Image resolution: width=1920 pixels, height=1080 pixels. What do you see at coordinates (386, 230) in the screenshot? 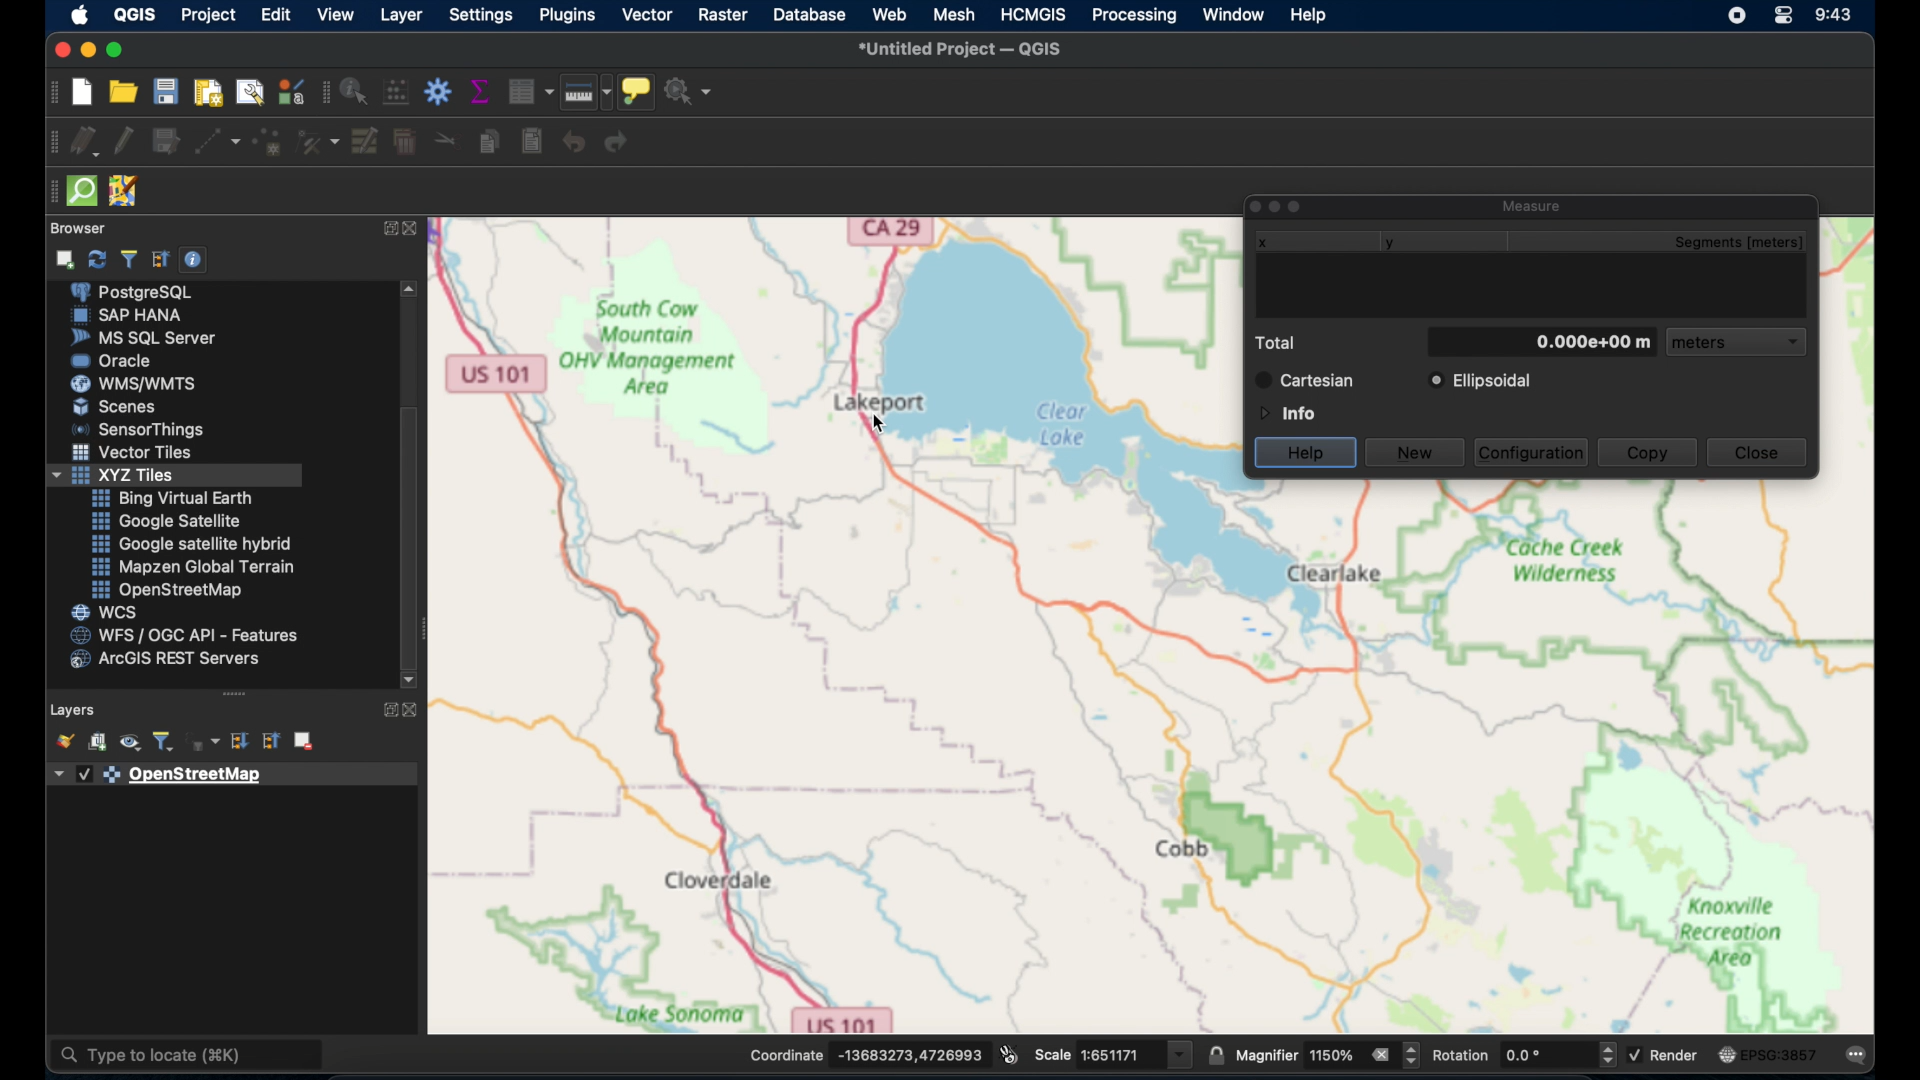
I see `expand` at bounding box center [386, 230].